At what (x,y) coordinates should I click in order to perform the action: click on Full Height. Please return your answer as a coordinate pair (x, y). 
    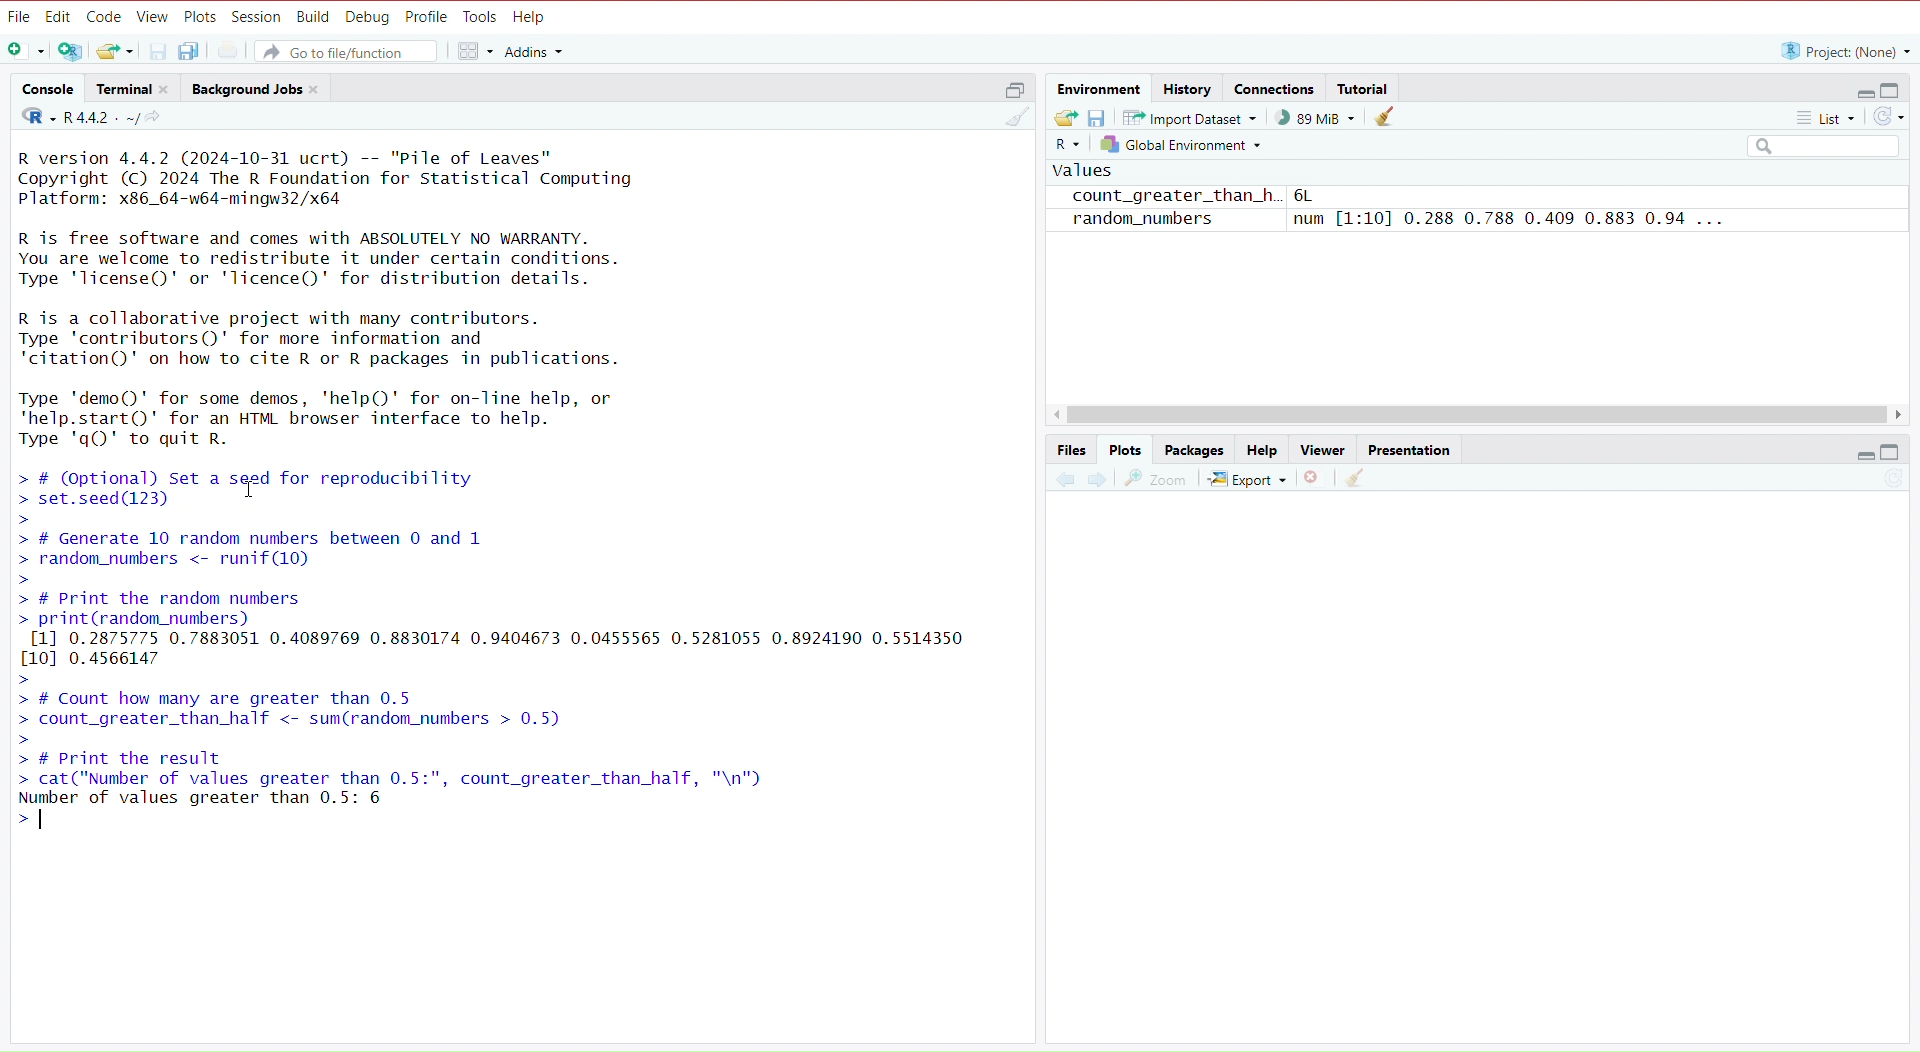
    Looking at the image, I should click on (1893, 452).